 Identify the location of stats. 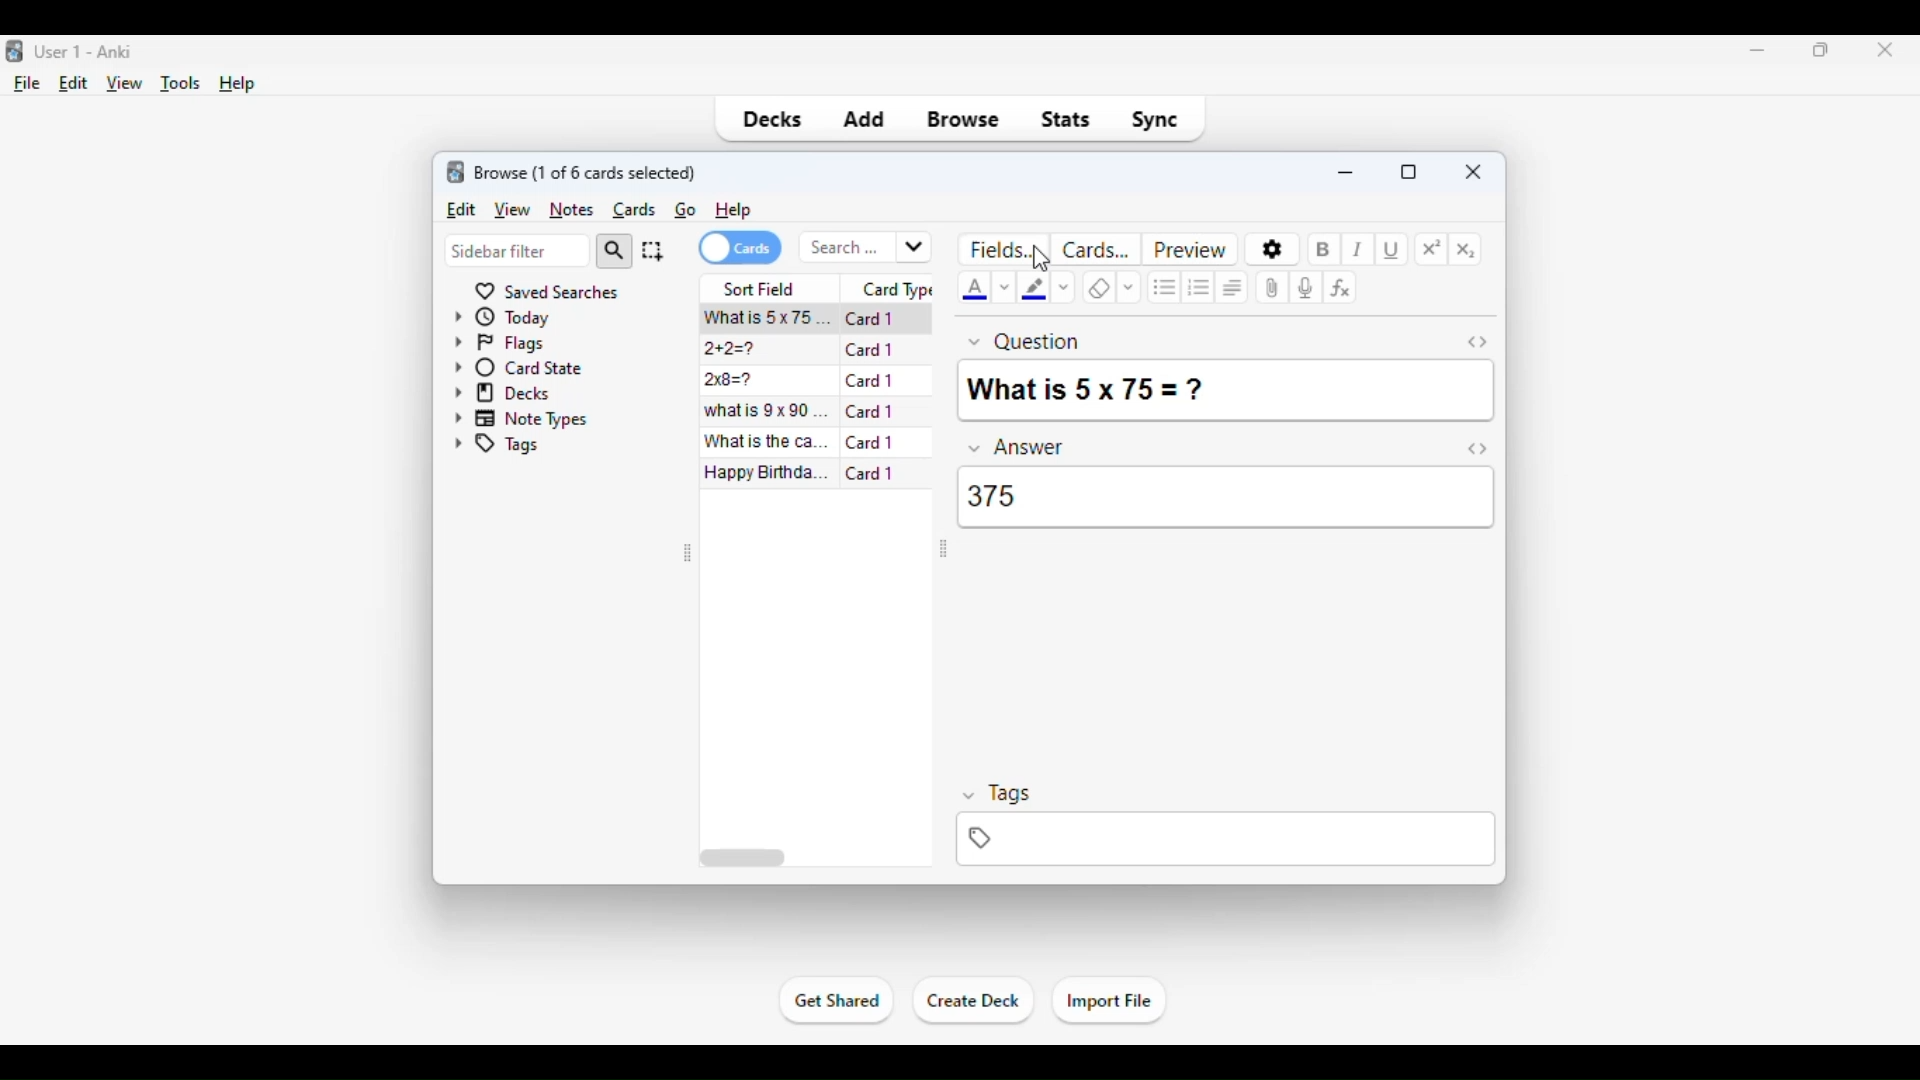
(1066, 120).